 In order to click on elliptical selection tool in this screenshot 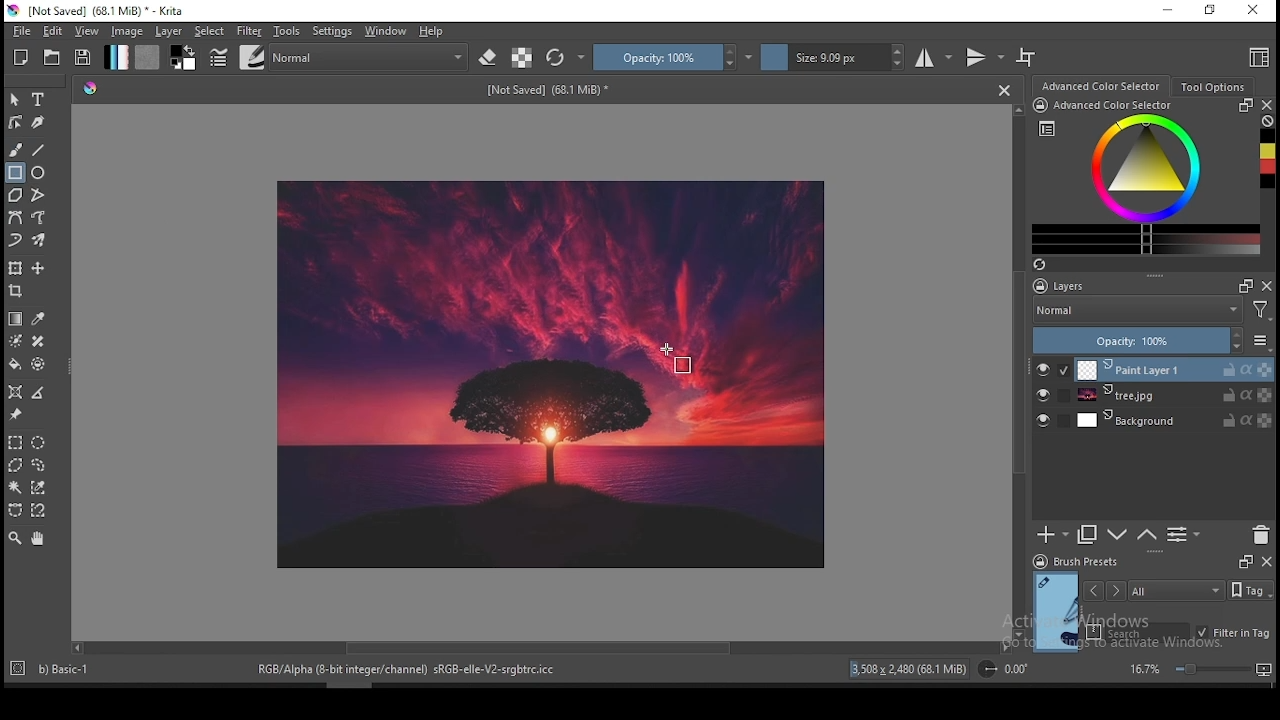, I will do `click(39, 440)`.